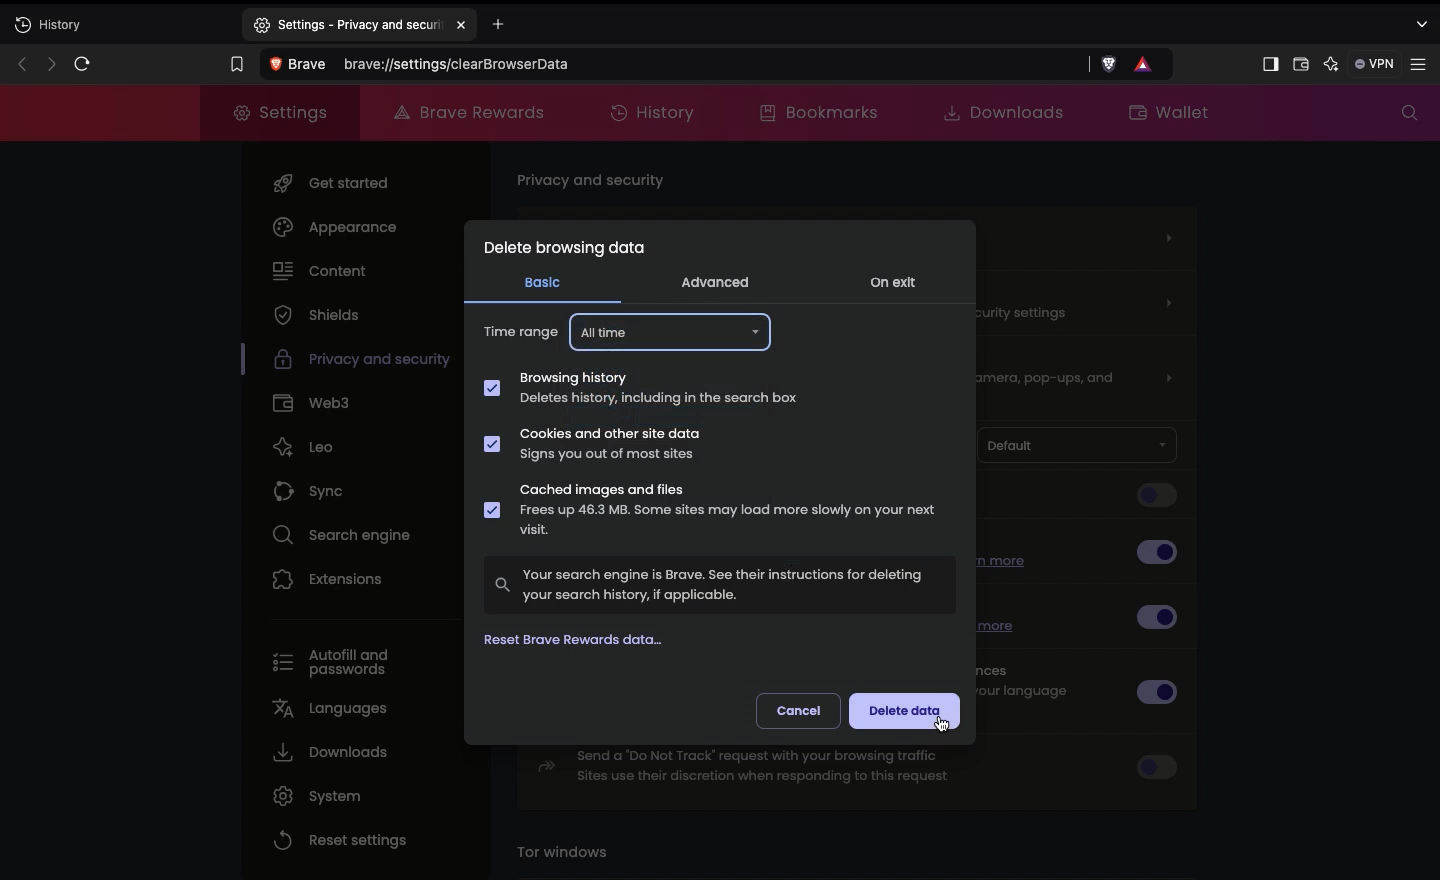  What do you see at coordinates (603, 446) in the screenshot?
I see `Cookies and other site data
Signs you out of most sites` at bounding box center [603, 446].